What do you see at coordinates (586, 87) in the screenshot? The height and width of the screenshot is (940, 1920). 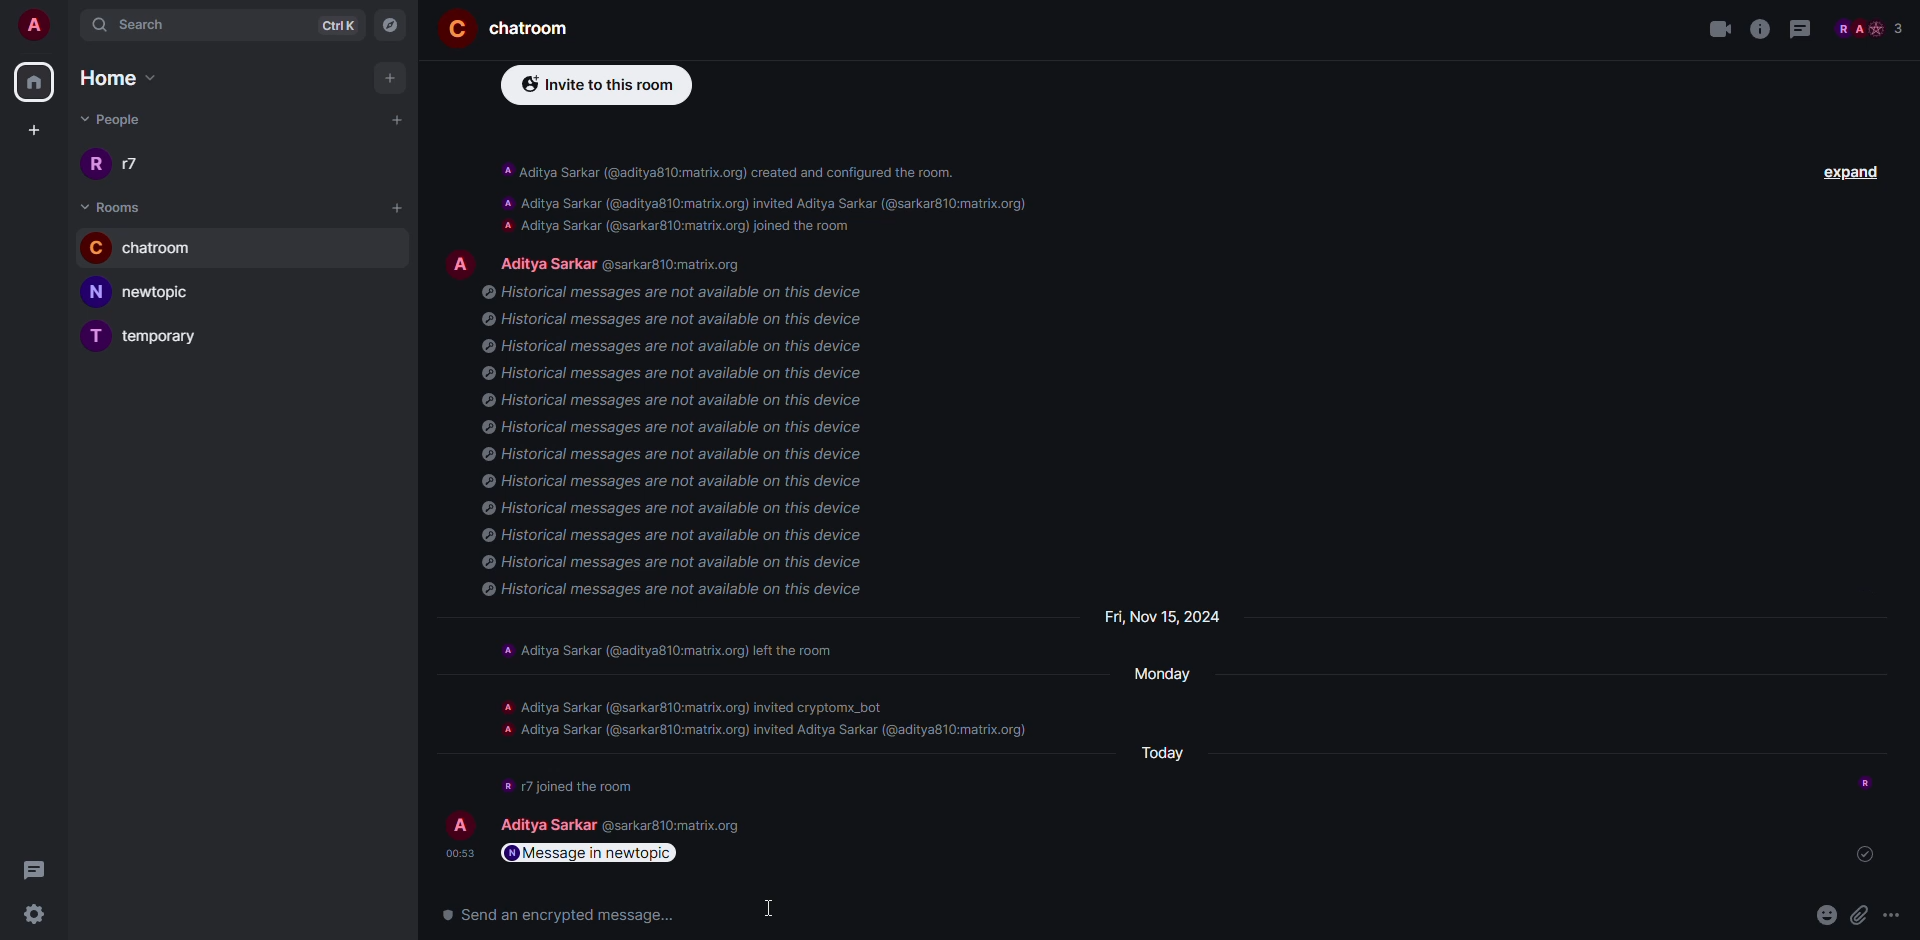 I see `Invite to this room` at bounding box center [586, 87].